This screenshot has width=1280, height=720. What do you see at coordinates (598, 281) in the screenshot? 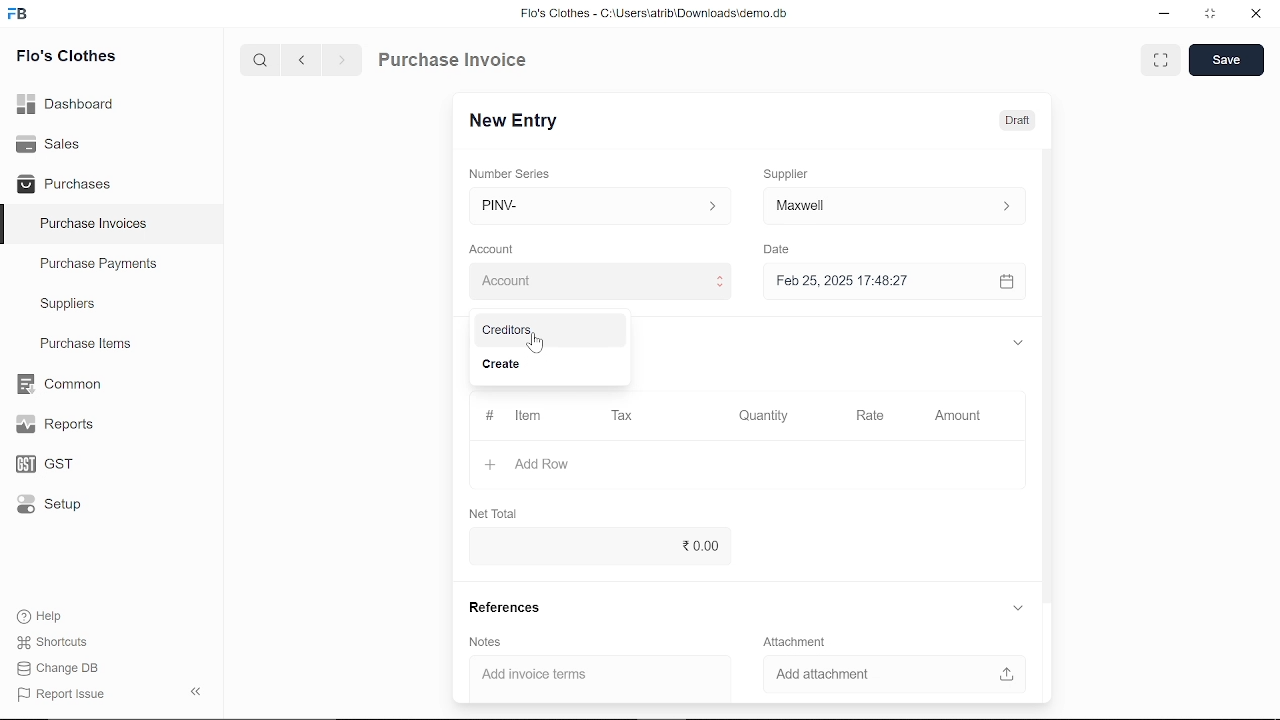
I see `input Account` at bounding box center [598, 281].